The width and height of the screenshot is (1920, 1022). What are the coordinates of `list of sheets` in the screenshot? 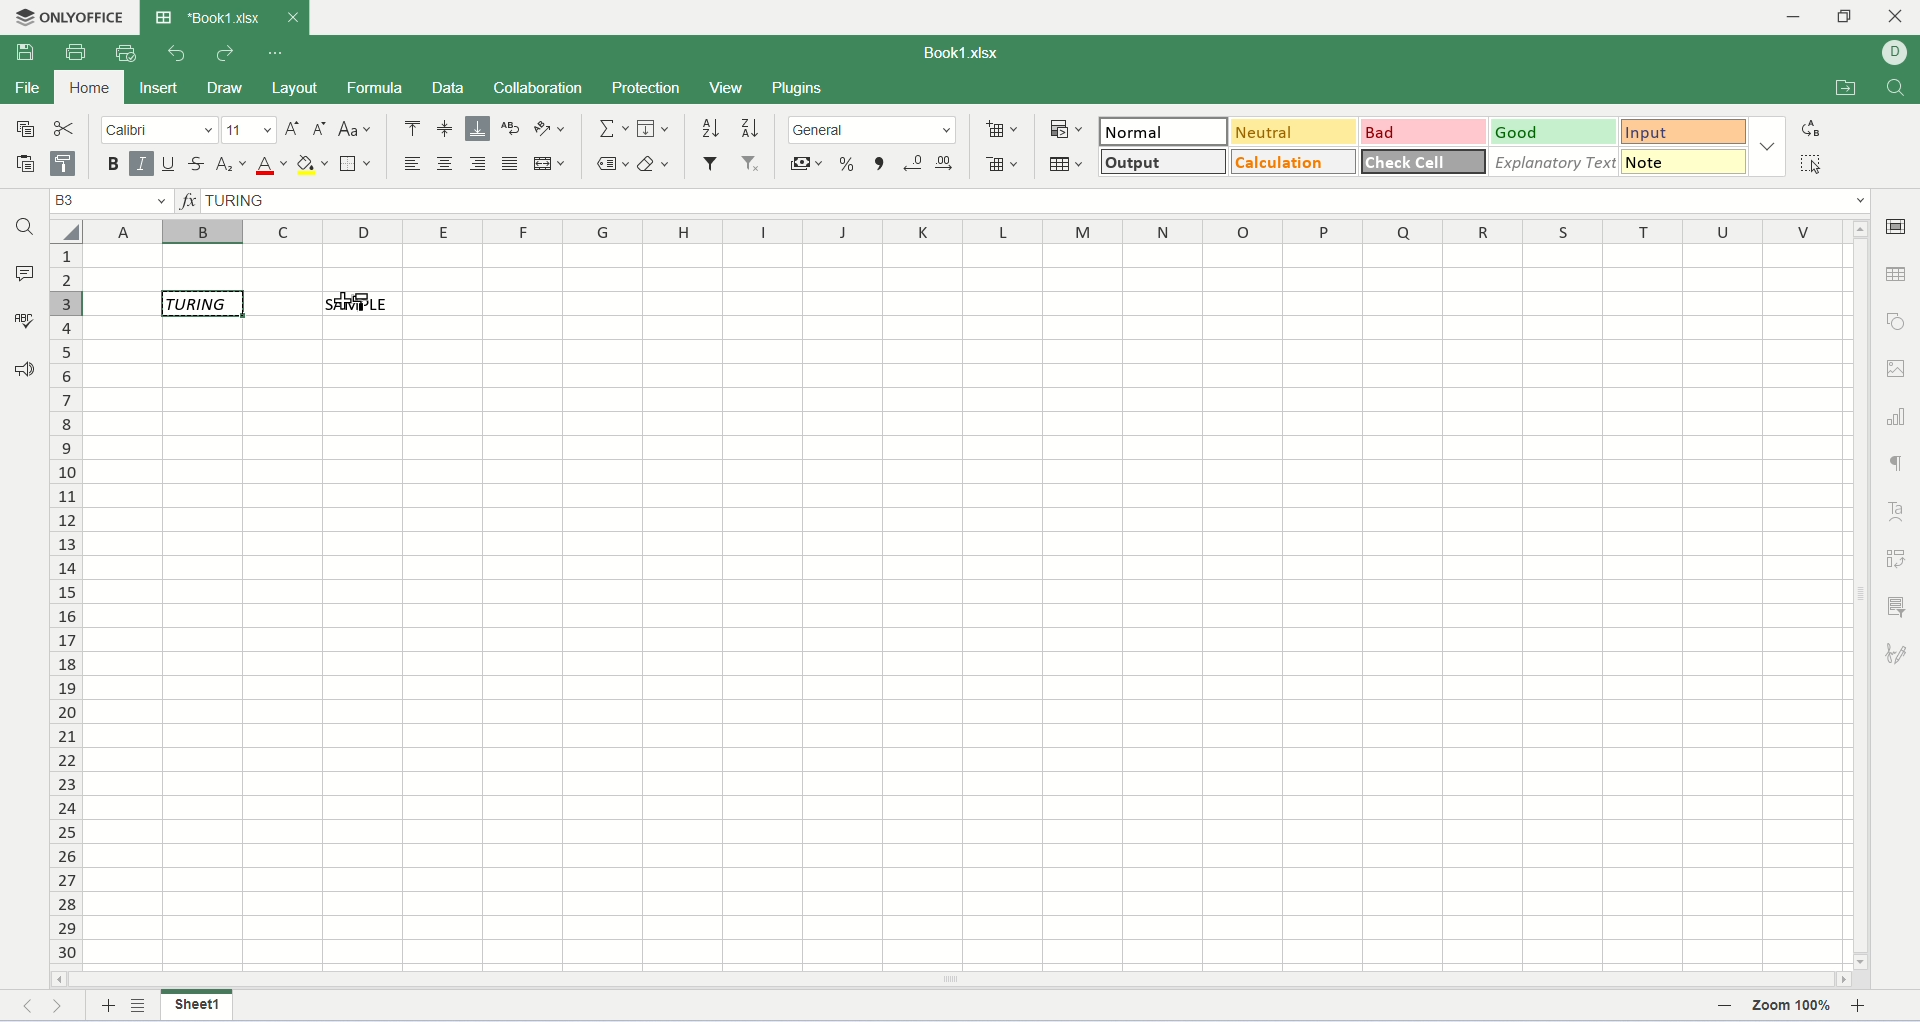 It's located at (141, 1005).